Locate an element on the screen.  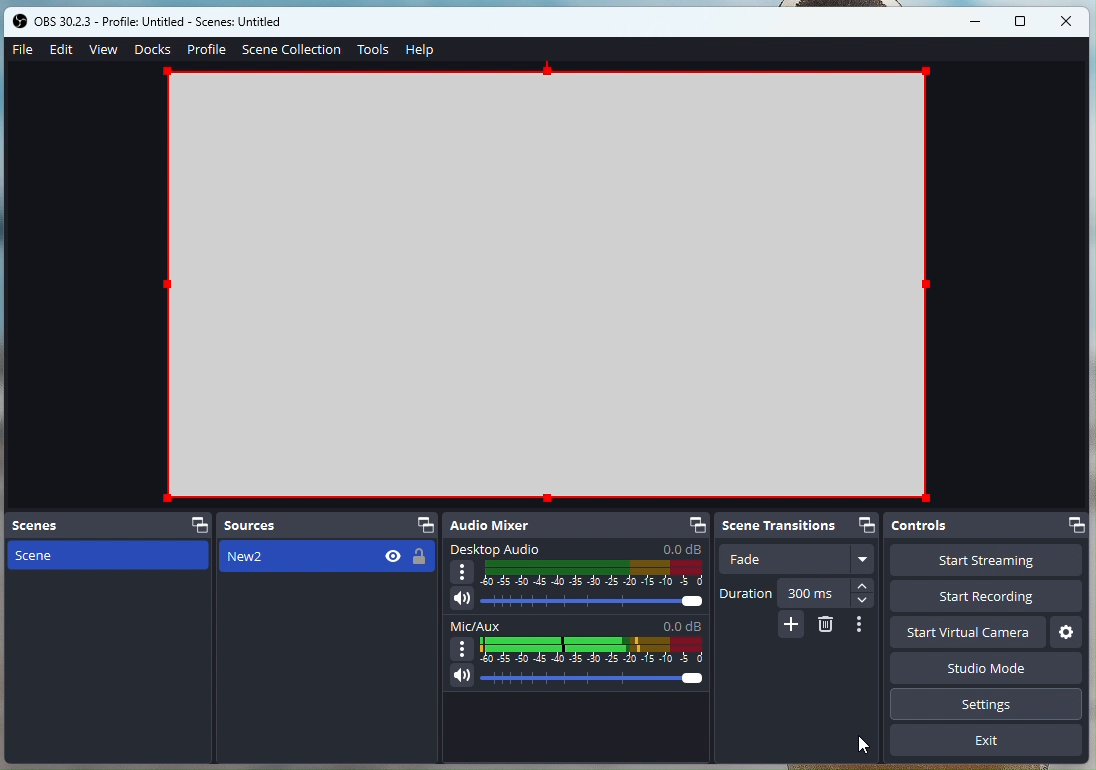
Start recording is located at coordinates (984, 597).